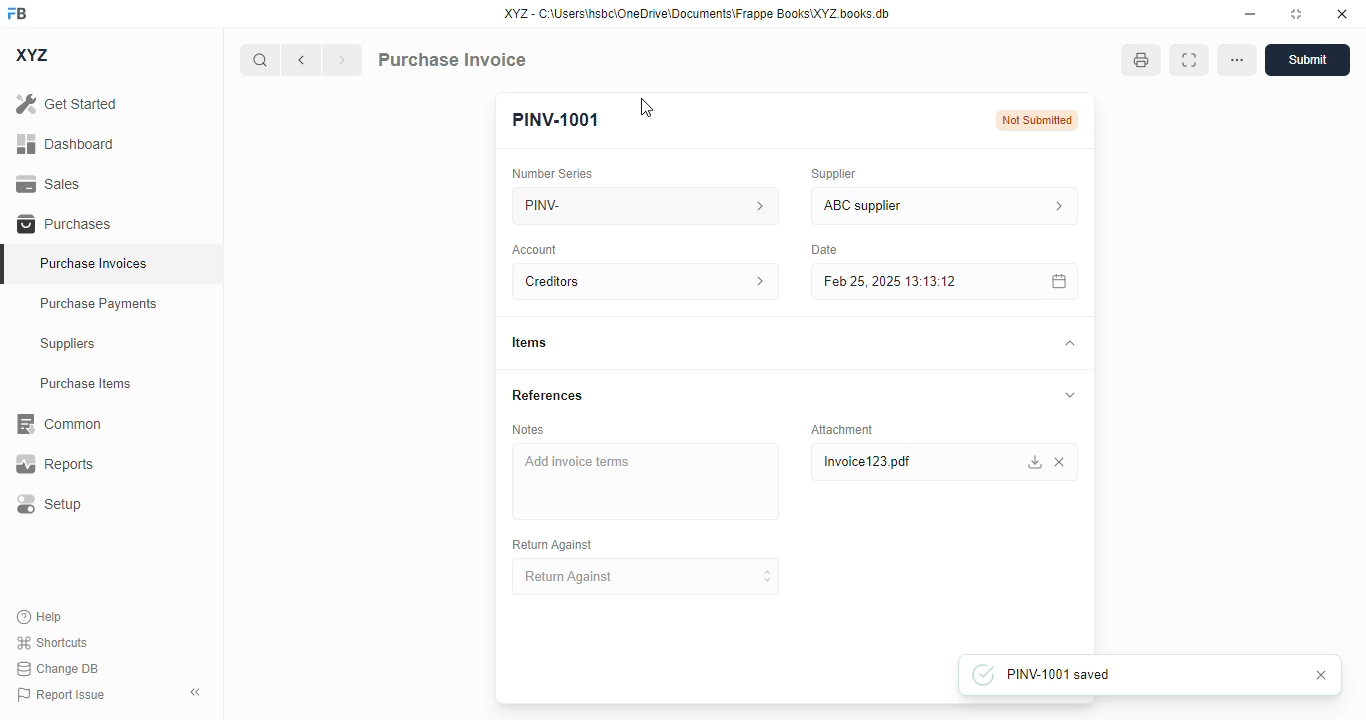  I want to click on get started, so click(68, 103).